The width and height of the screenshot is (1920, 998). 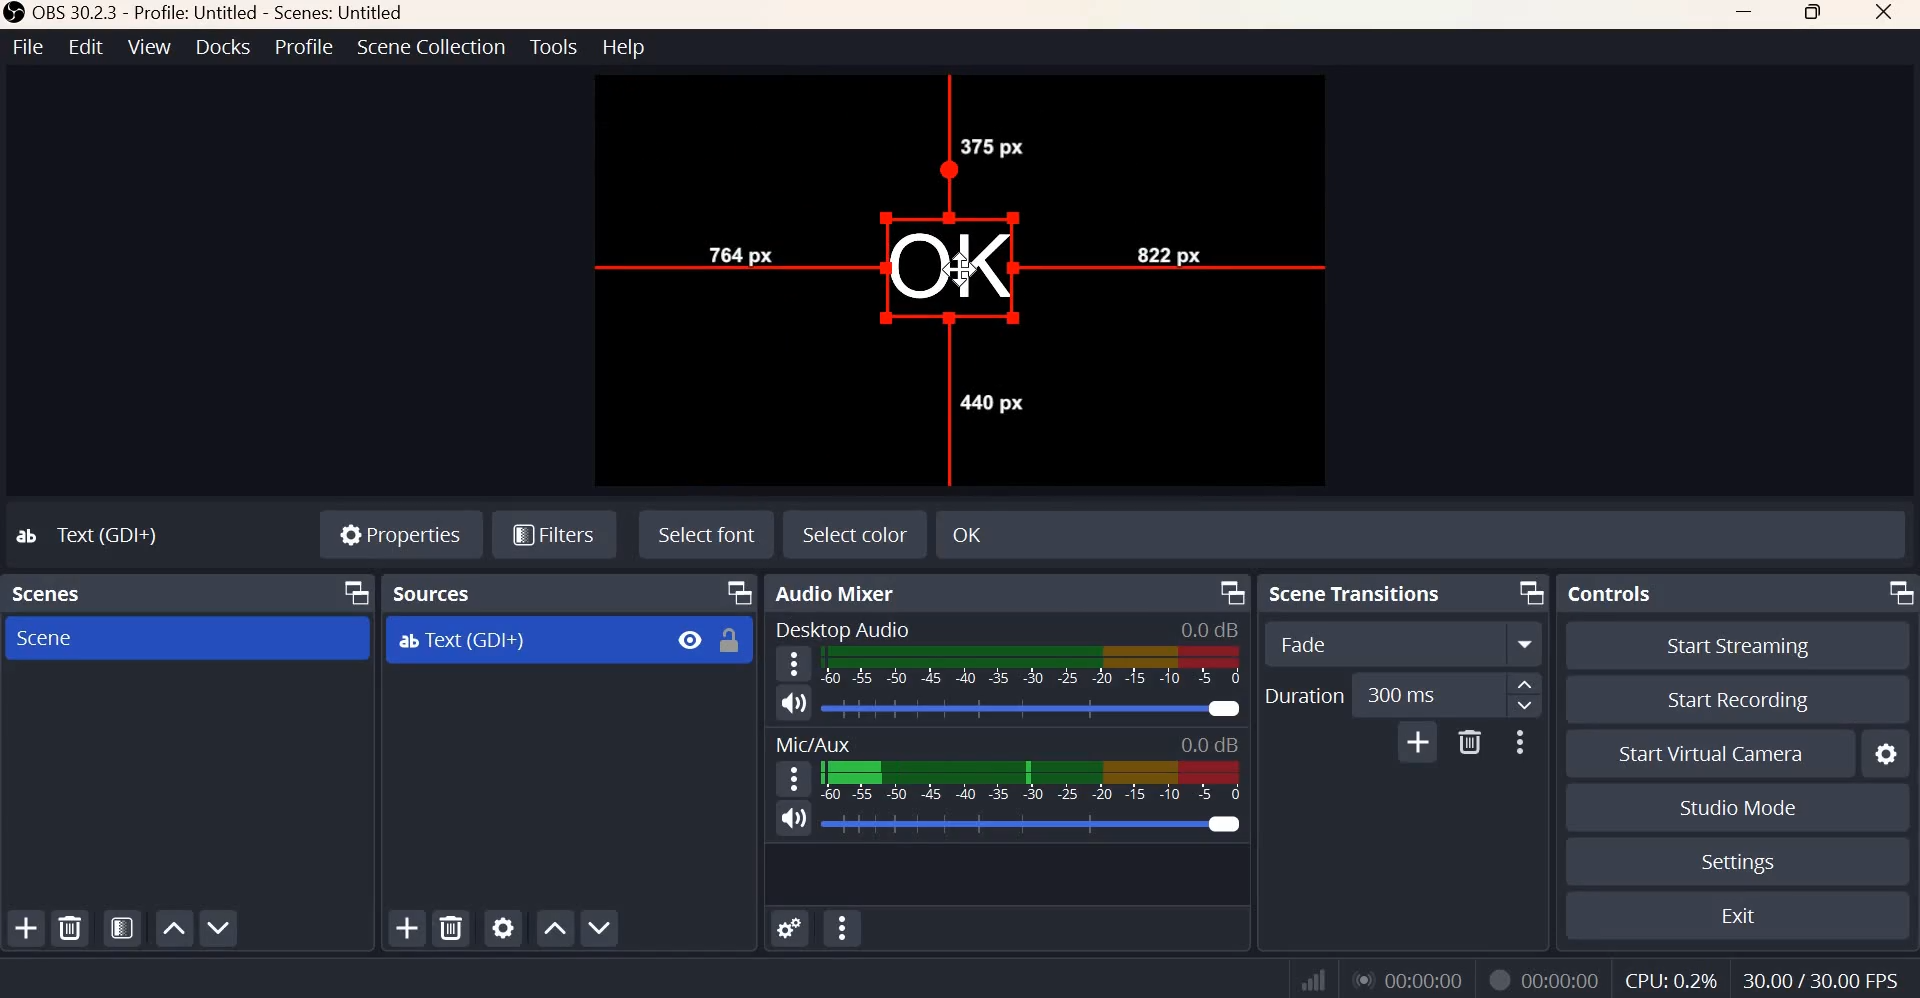 I want to click on Duration, so click(x=1303, y=695).